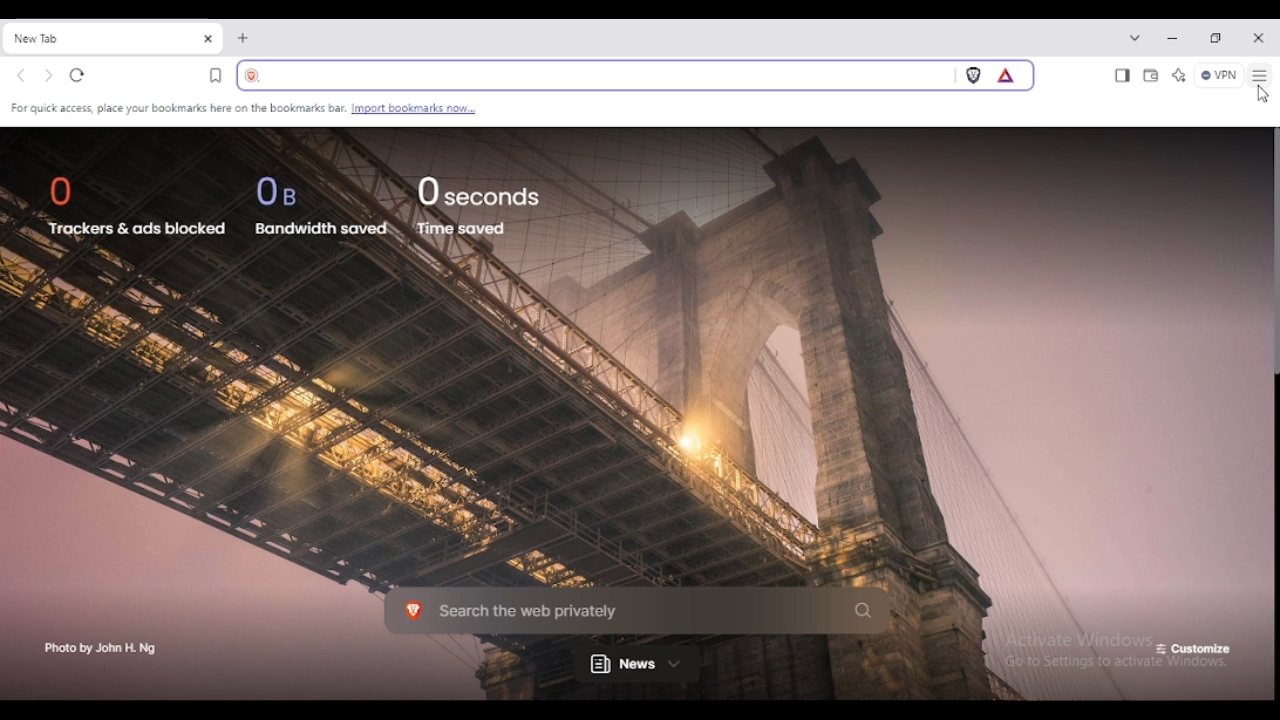 The image size is (1280, 720). I want to click on new tab, so click(94, 39).